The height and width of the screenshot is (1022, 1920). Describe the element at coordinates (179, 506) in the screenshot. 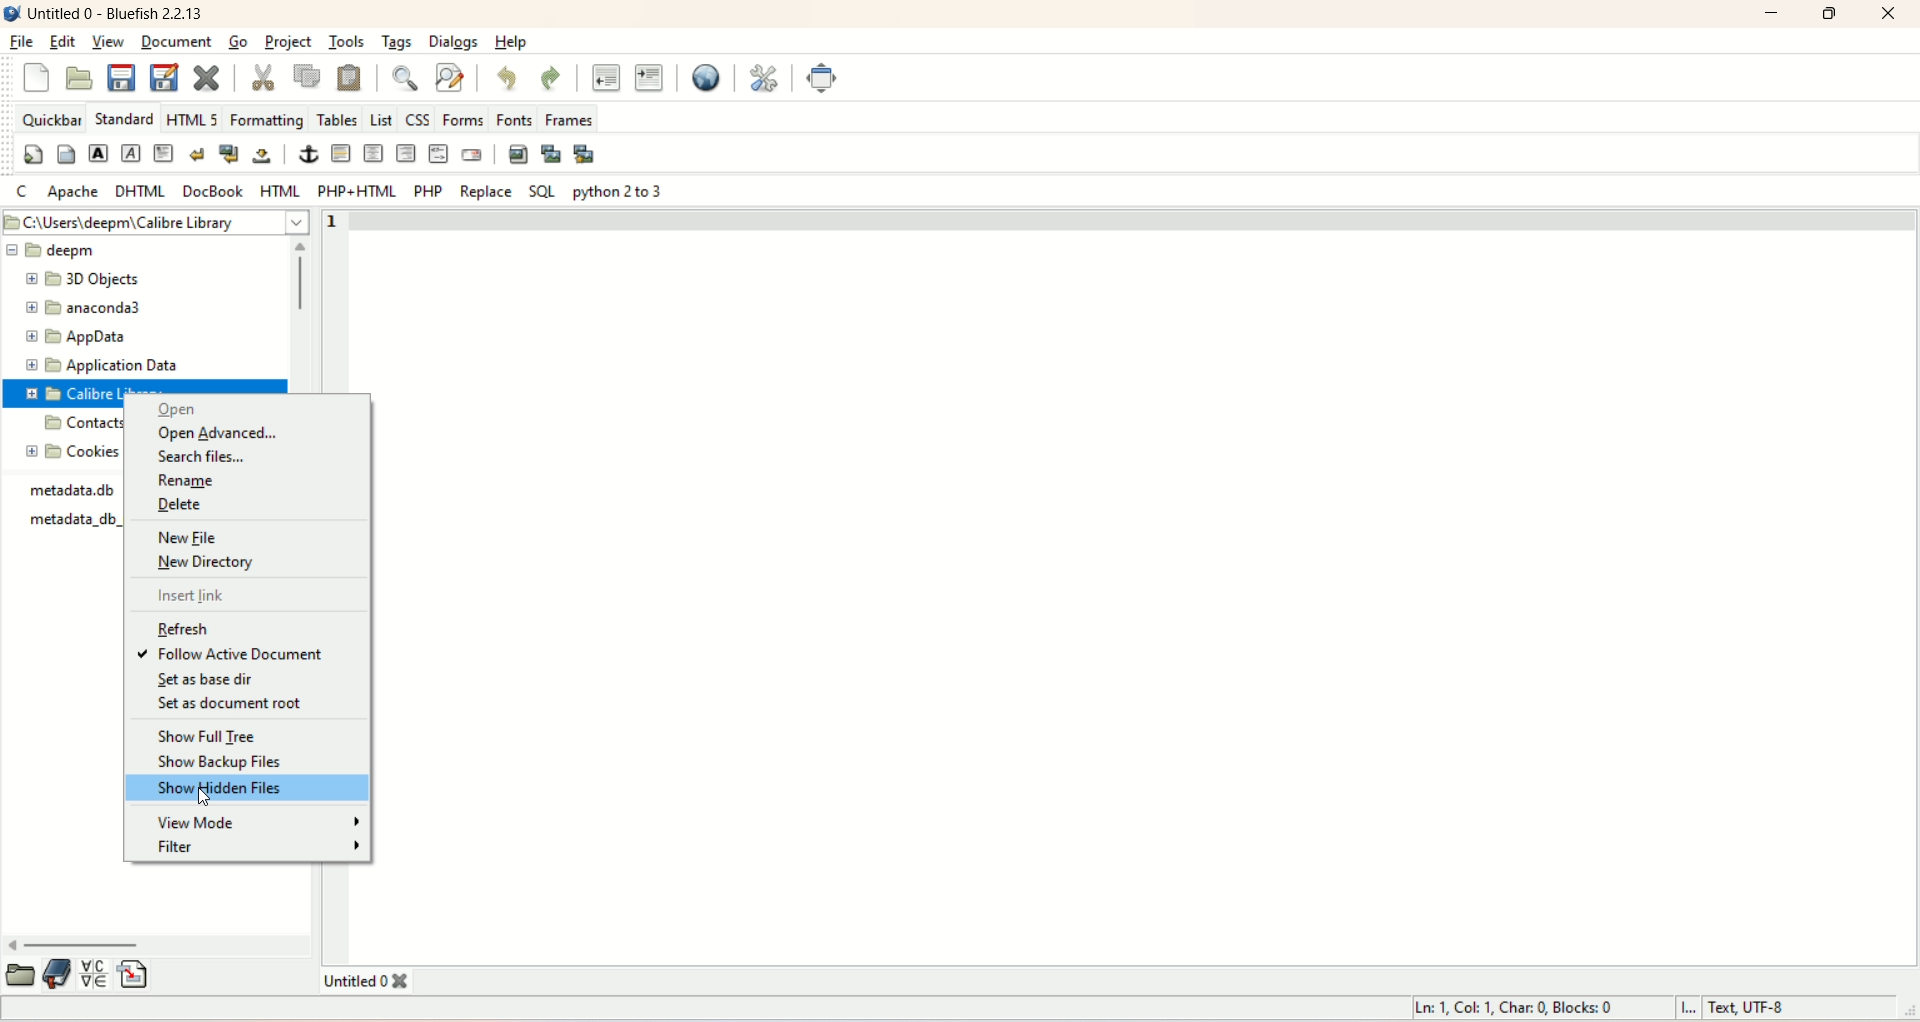

I see `delete` at that location.